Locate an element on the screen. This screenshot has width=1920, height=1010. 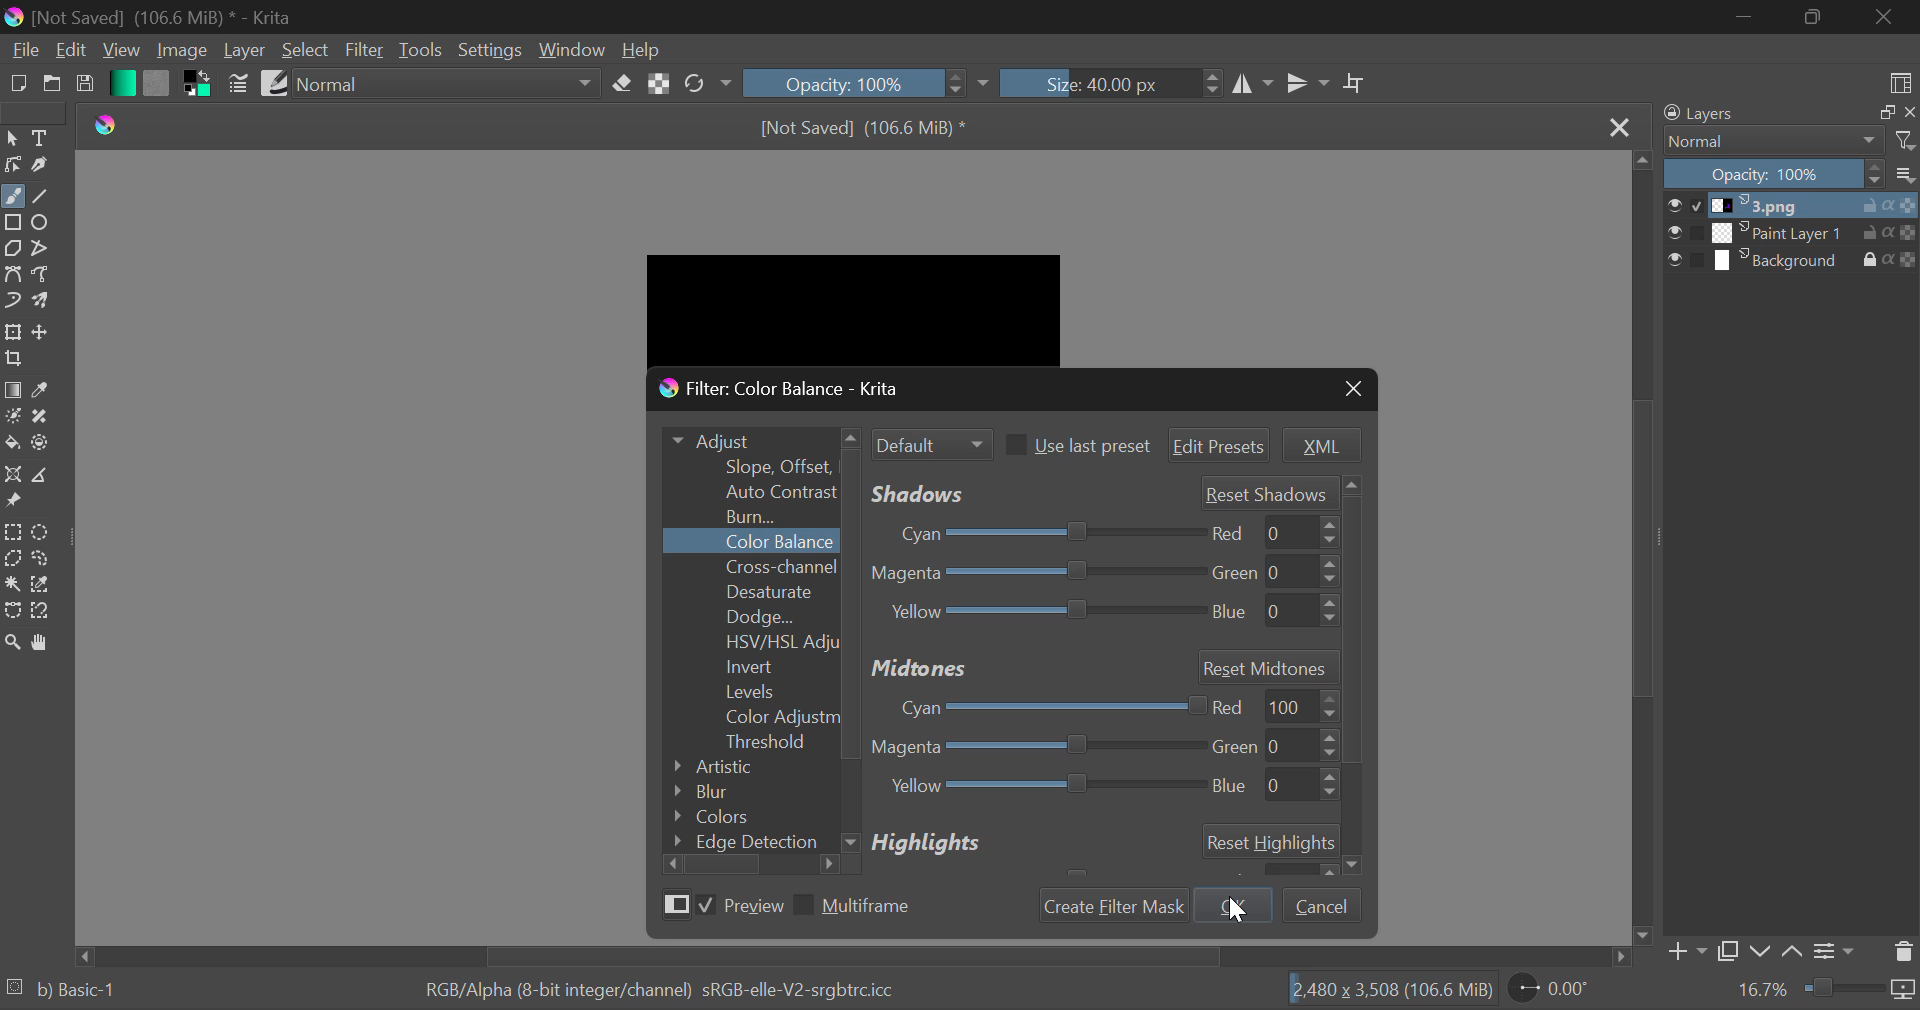
Freehand Tool is located at coordinates (12, 196).